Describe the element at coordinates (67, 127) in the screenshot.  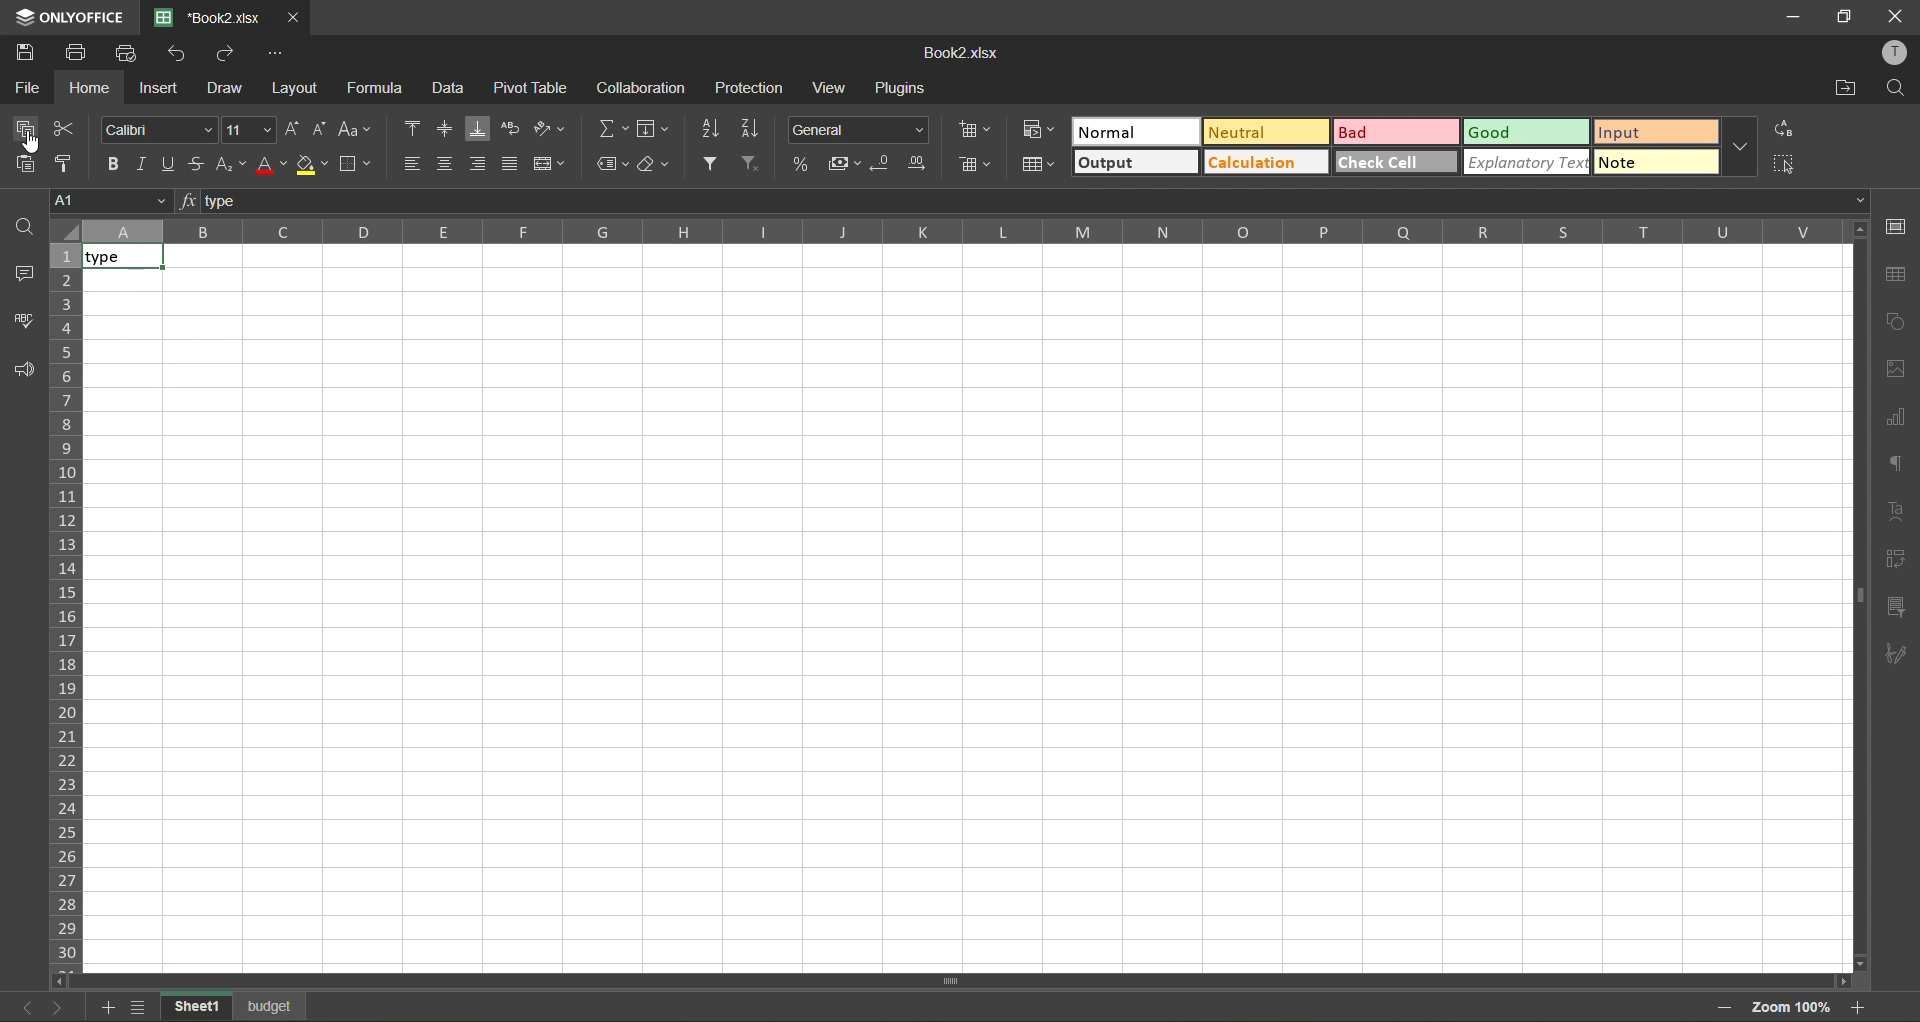
I see `cut` at that location.